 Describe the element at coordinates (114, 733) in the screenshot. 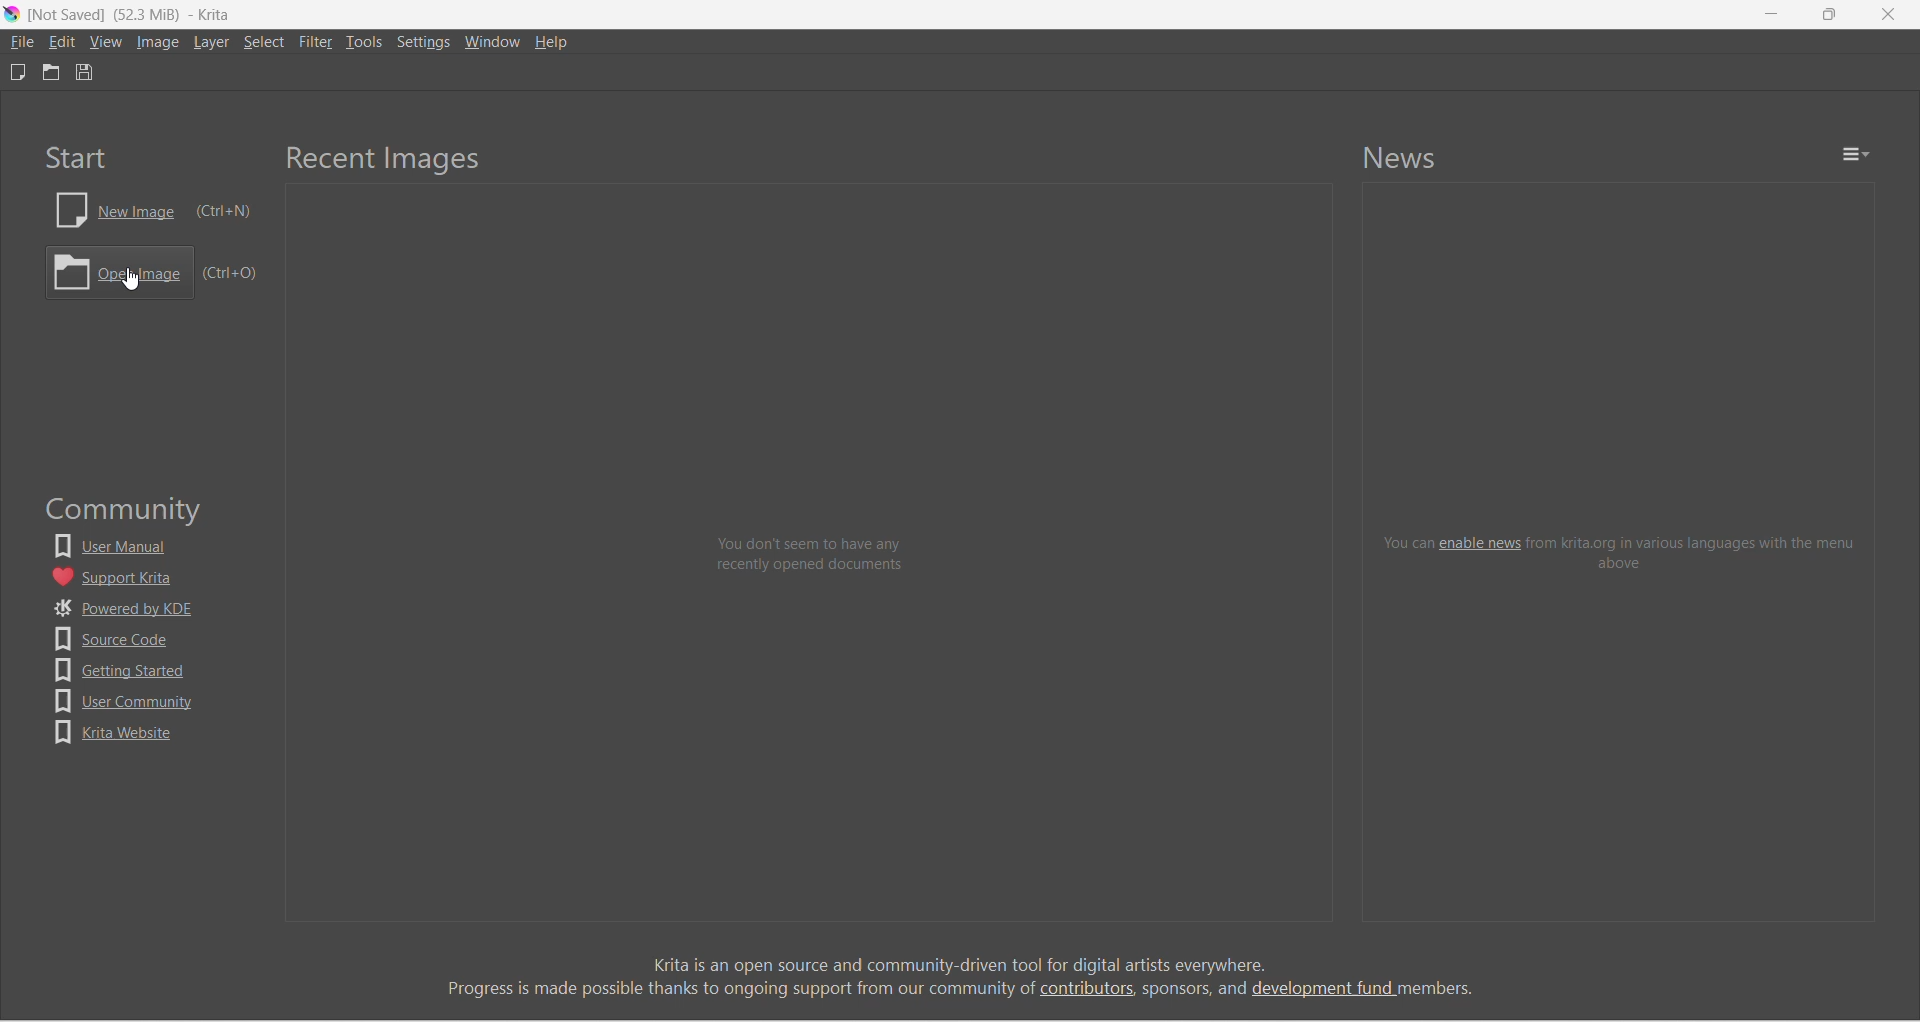

I see `krita website` at that location.